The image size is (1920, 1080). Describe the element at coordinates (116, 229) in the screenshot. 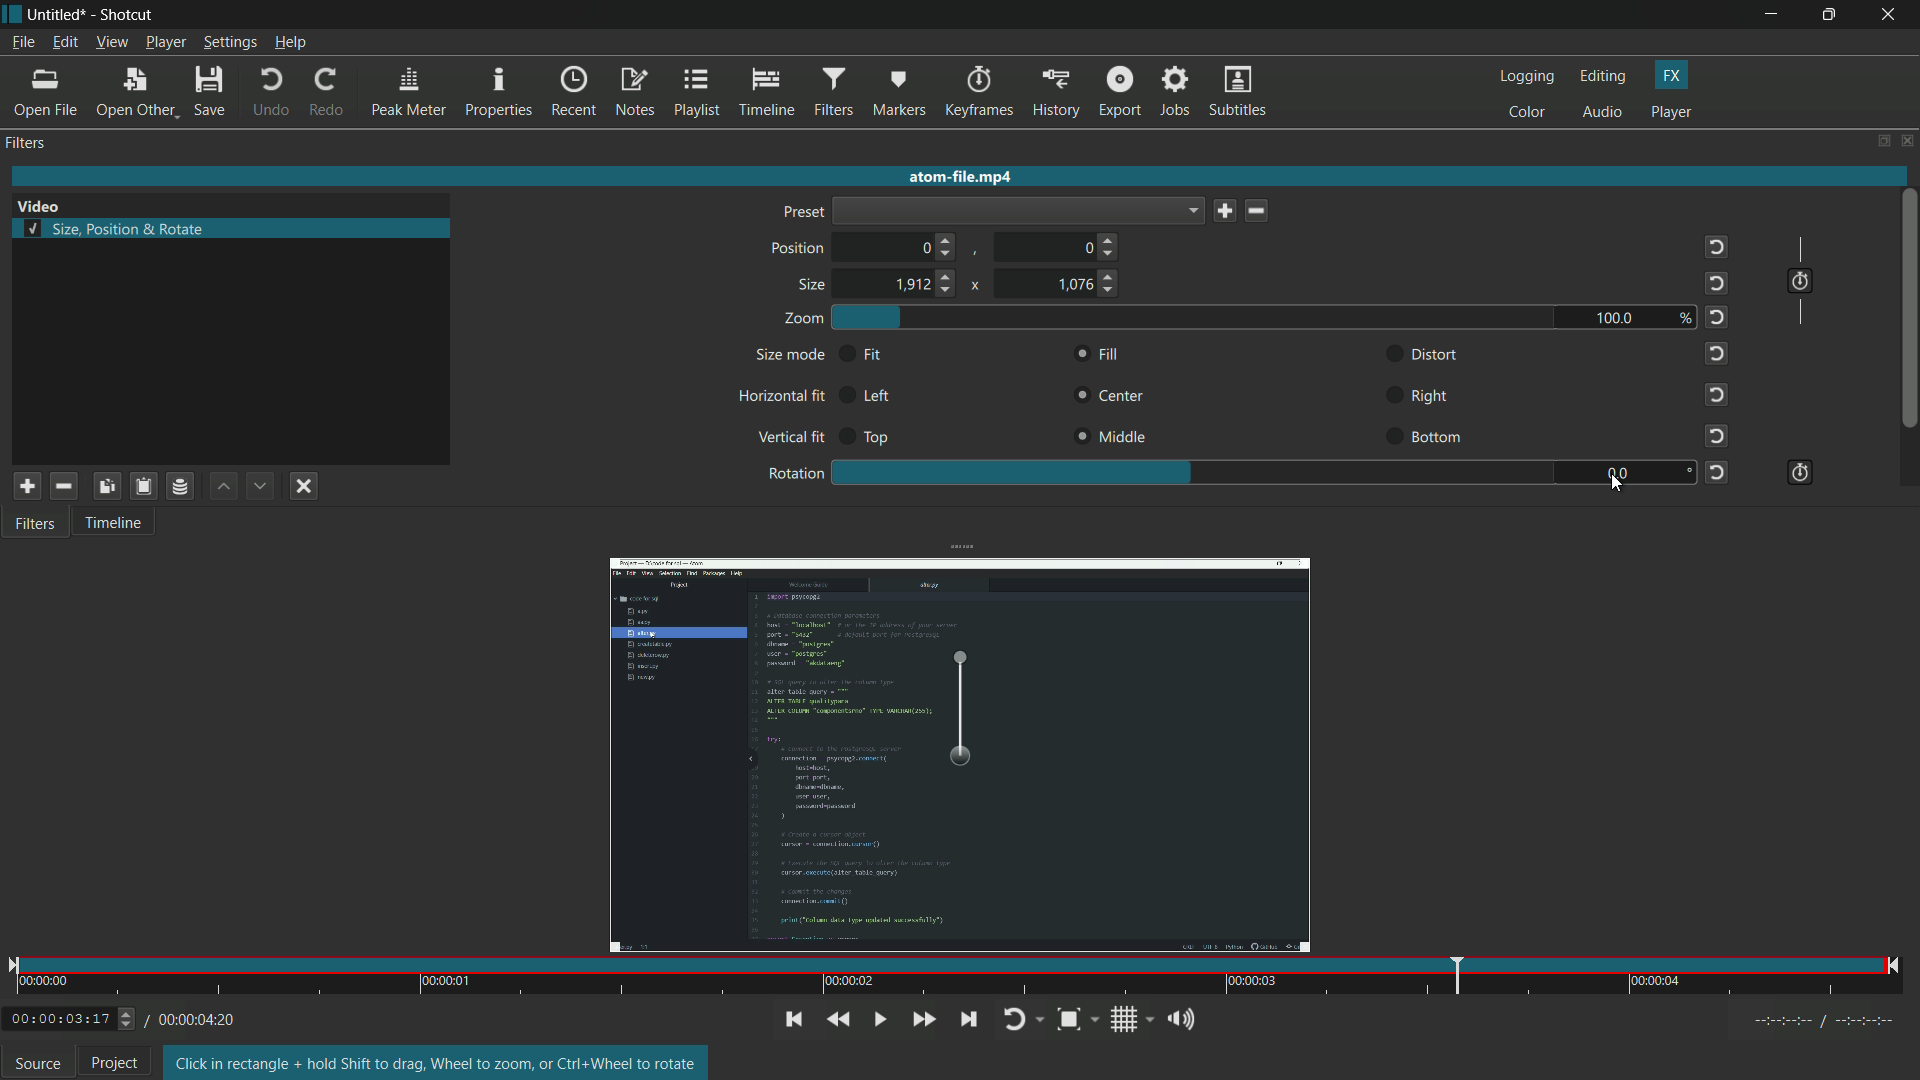

I see `size, position and rotate` at that location.